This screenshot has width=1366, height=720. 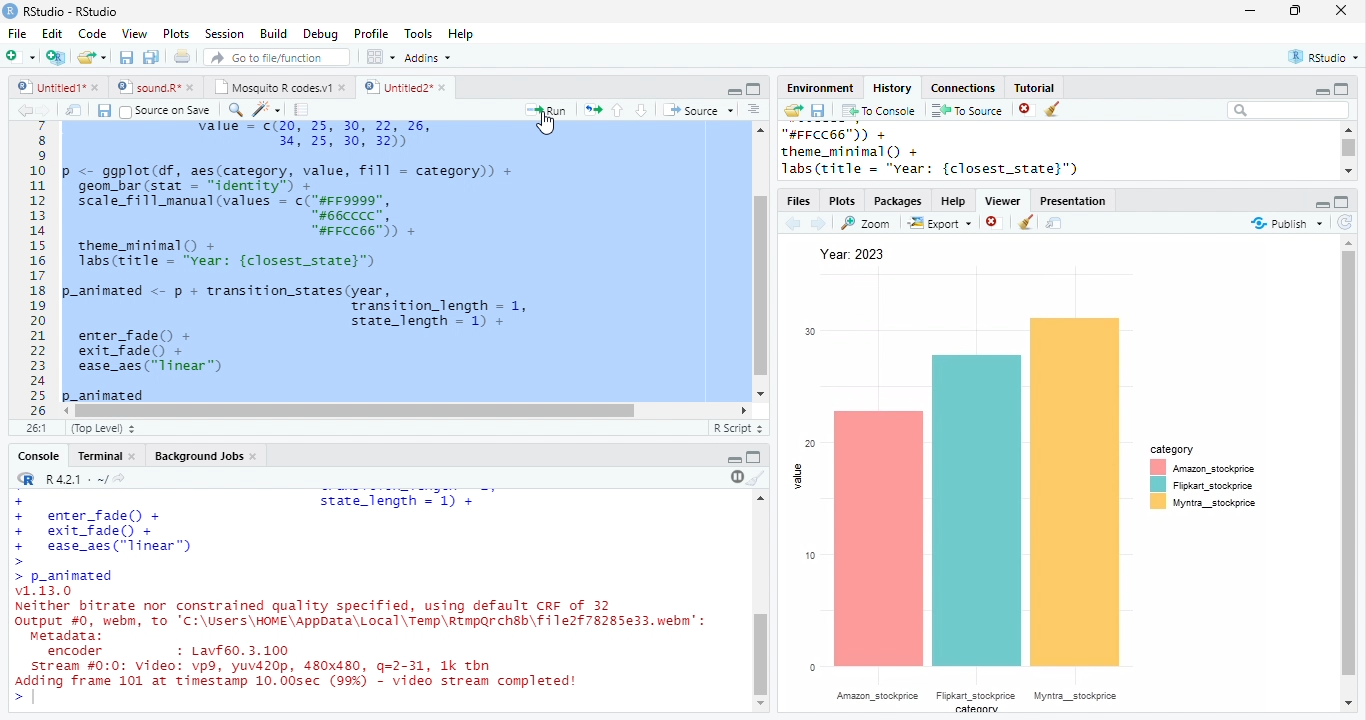 I want to click on scroll down, so click(x=1350, y=703).